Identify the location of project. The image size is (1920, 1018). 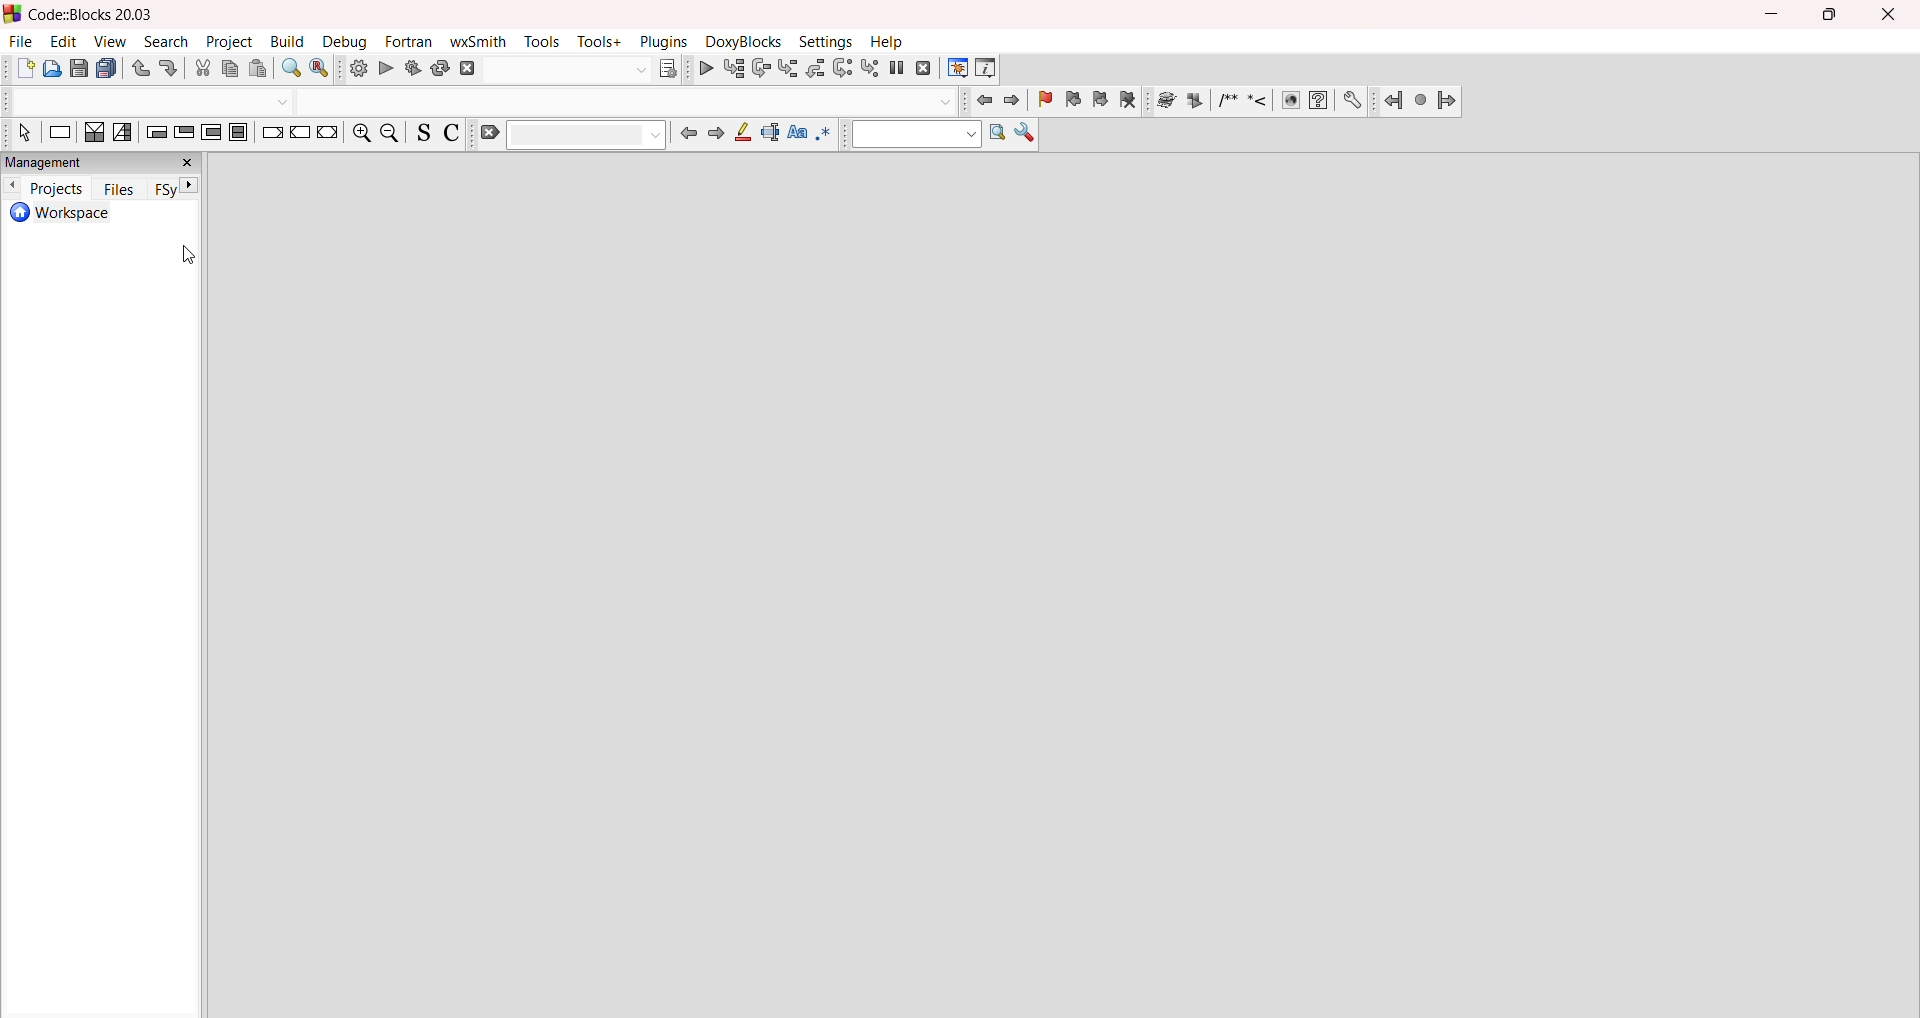
(230, 42).